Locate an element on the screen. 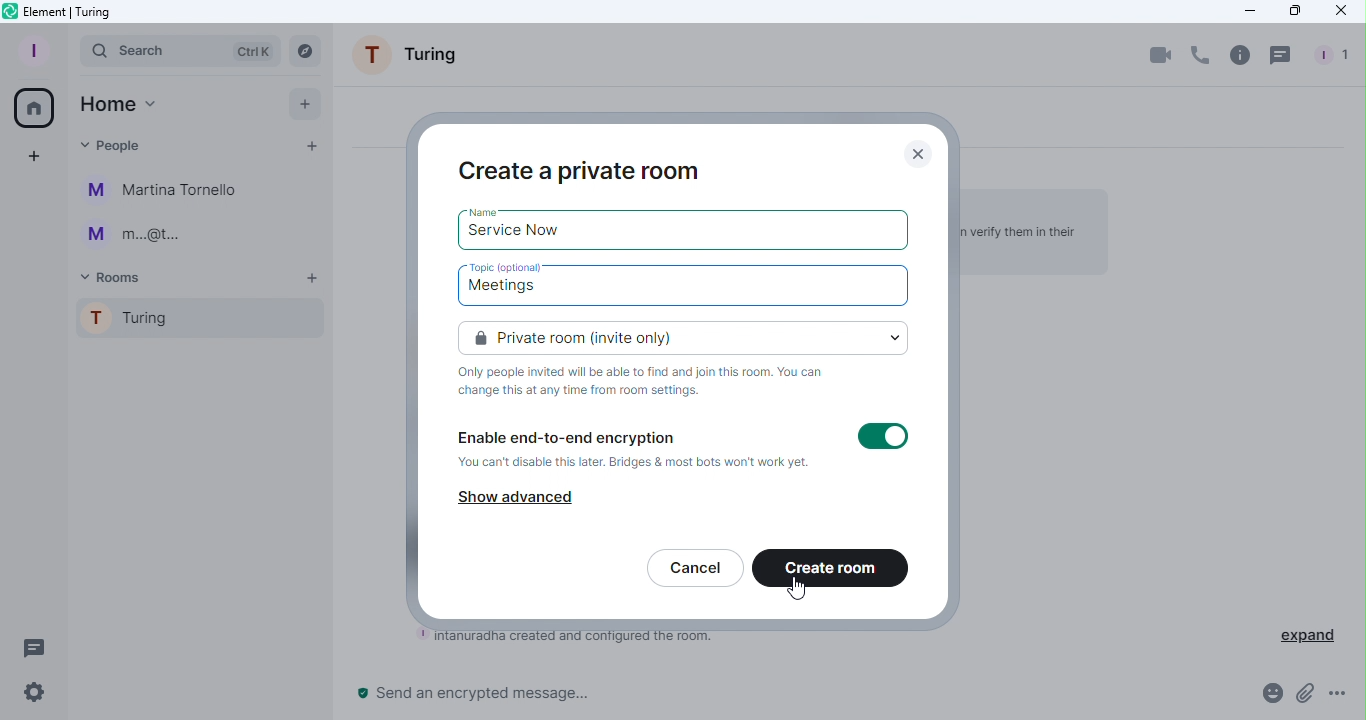 The height and width of the screenshot is (720, 1366). More Options is located at coordinates (1342, 695).